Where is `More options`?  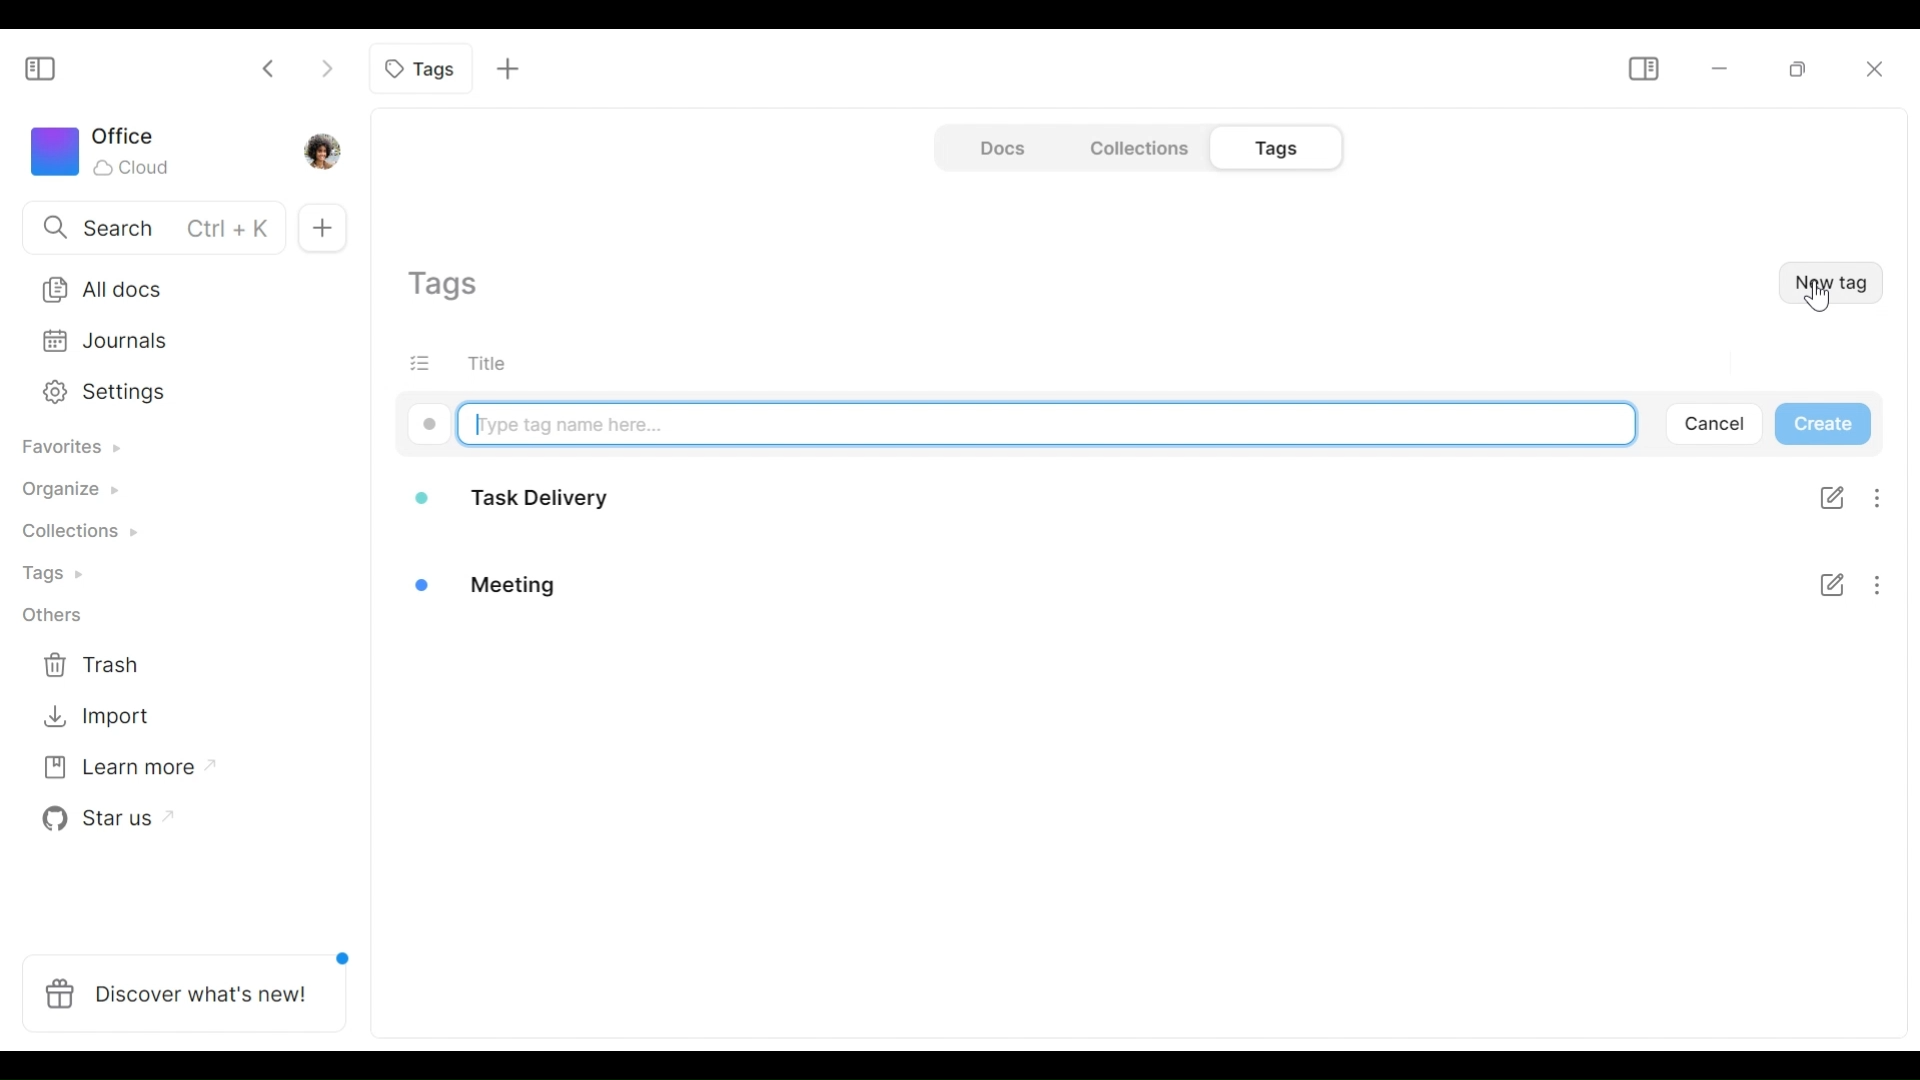 More options is located at coordinates (1886, 539).